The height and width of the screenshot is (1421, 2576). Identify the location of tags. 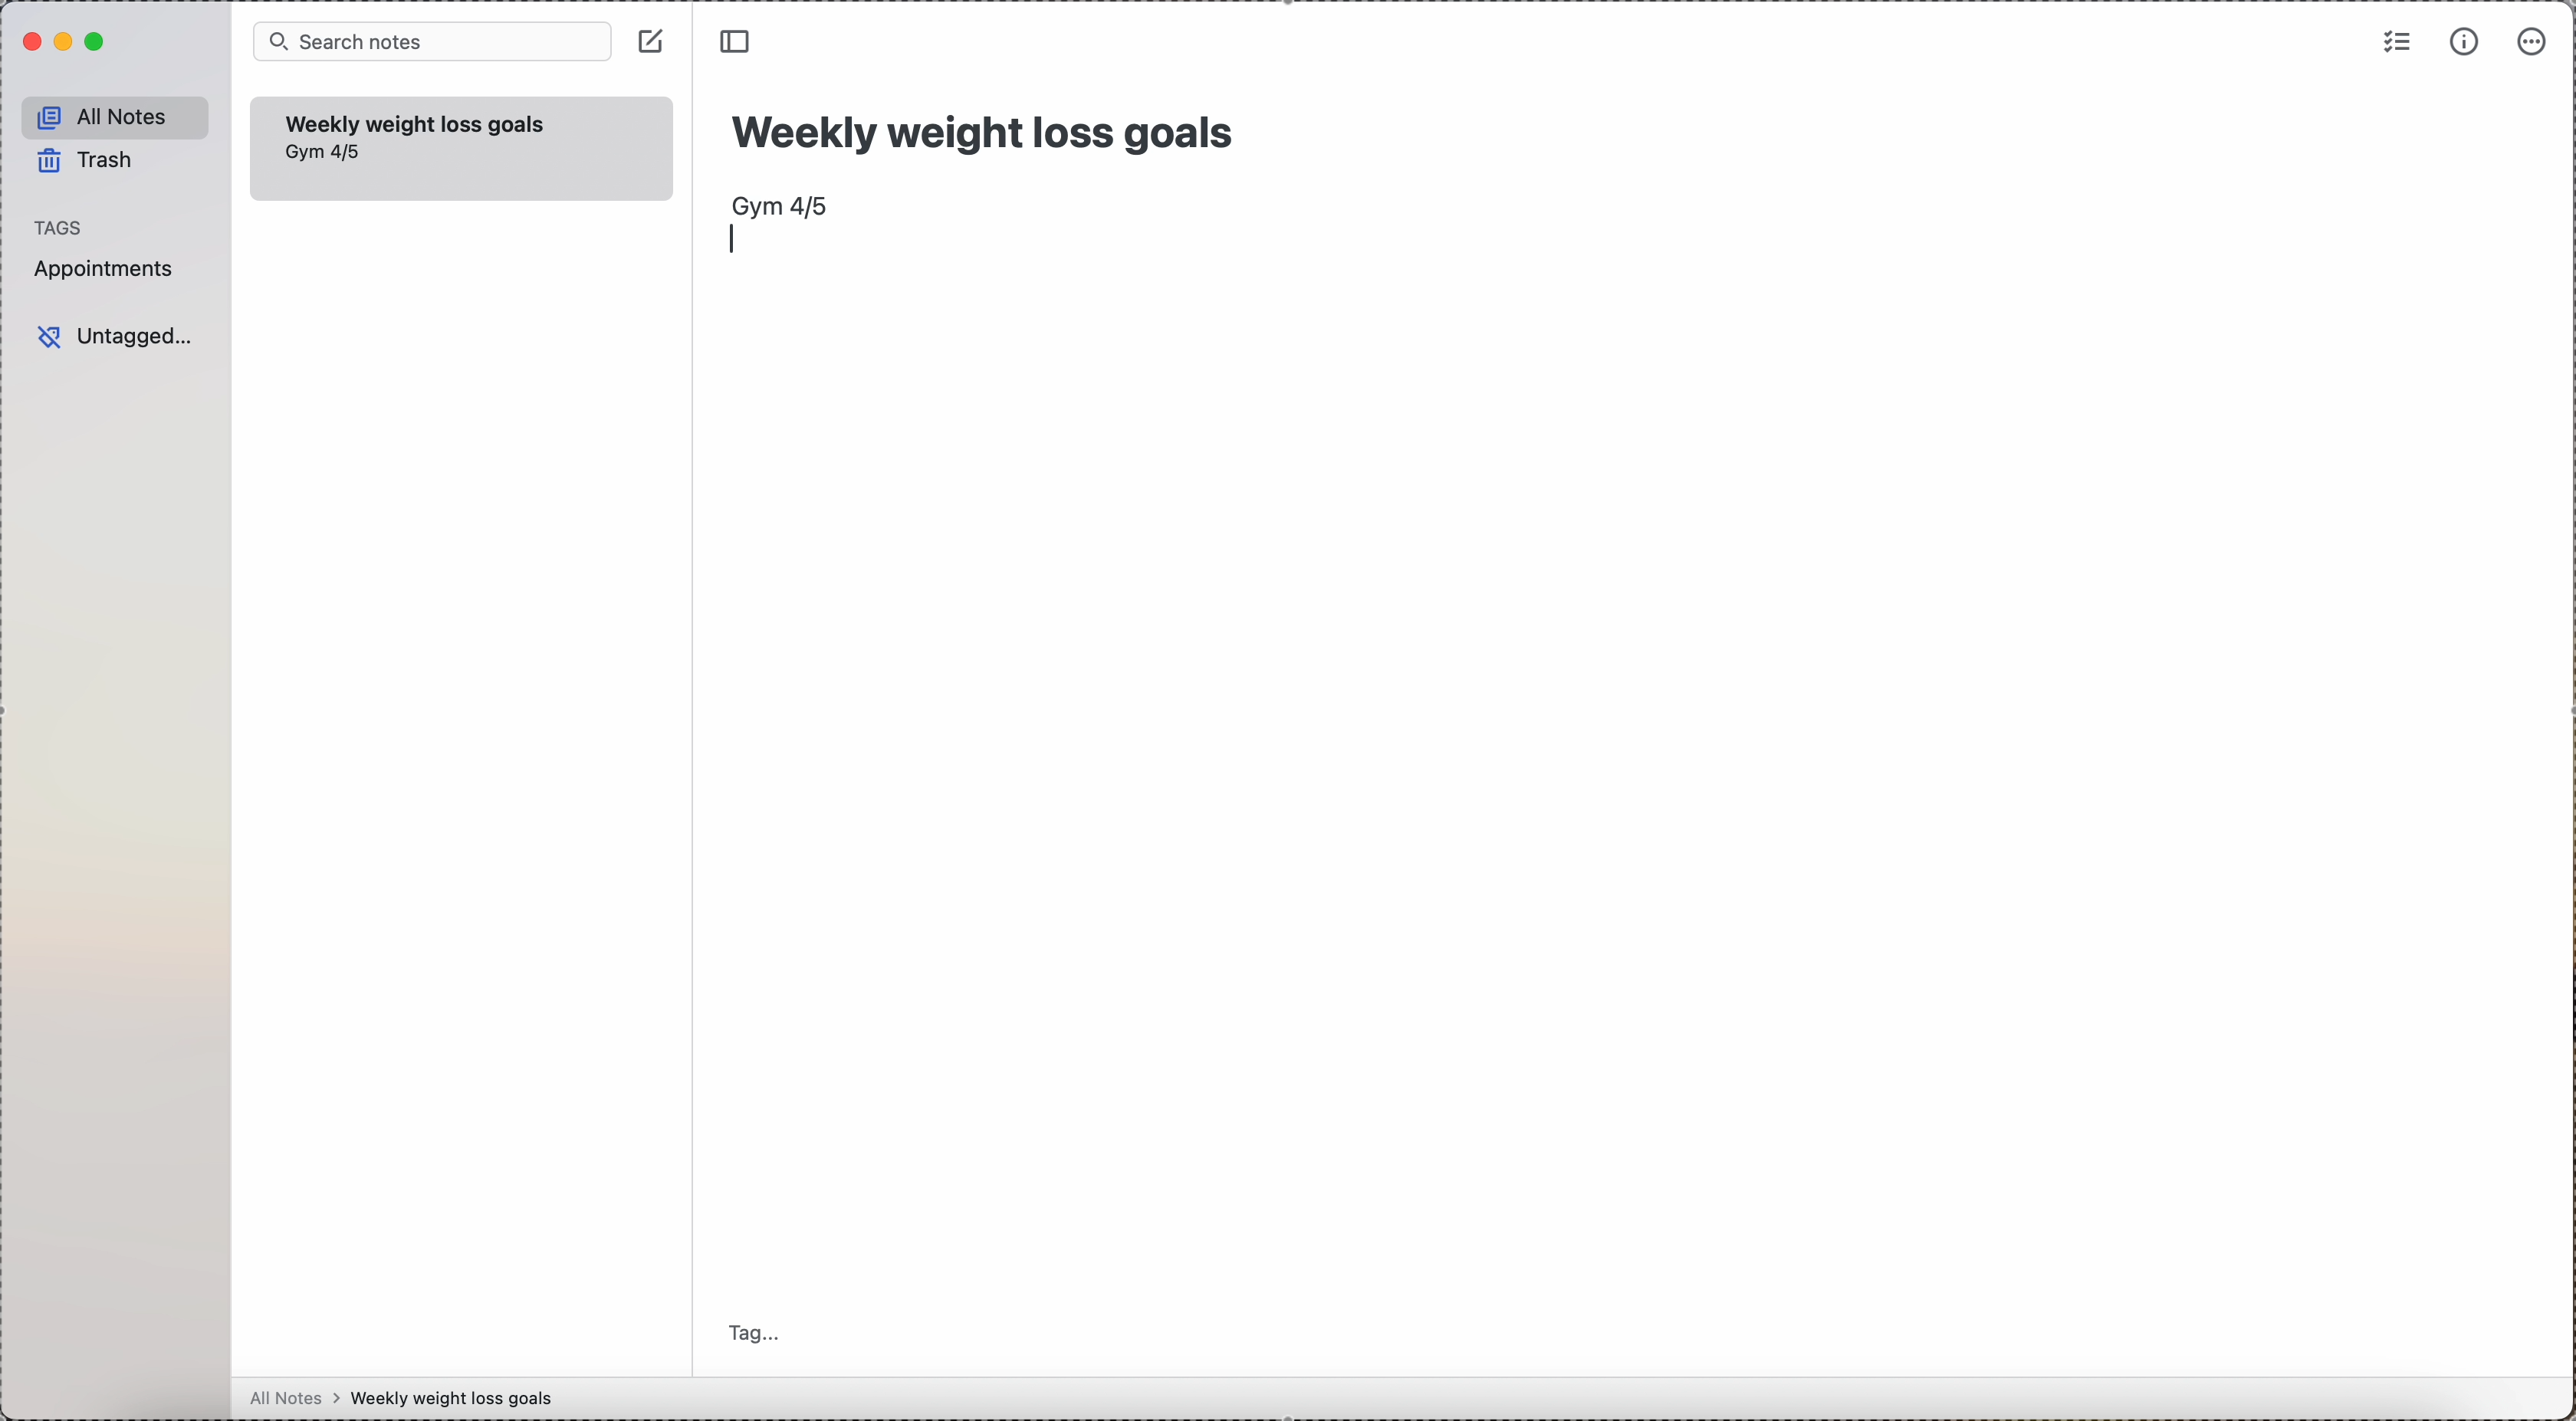
(61, 227).